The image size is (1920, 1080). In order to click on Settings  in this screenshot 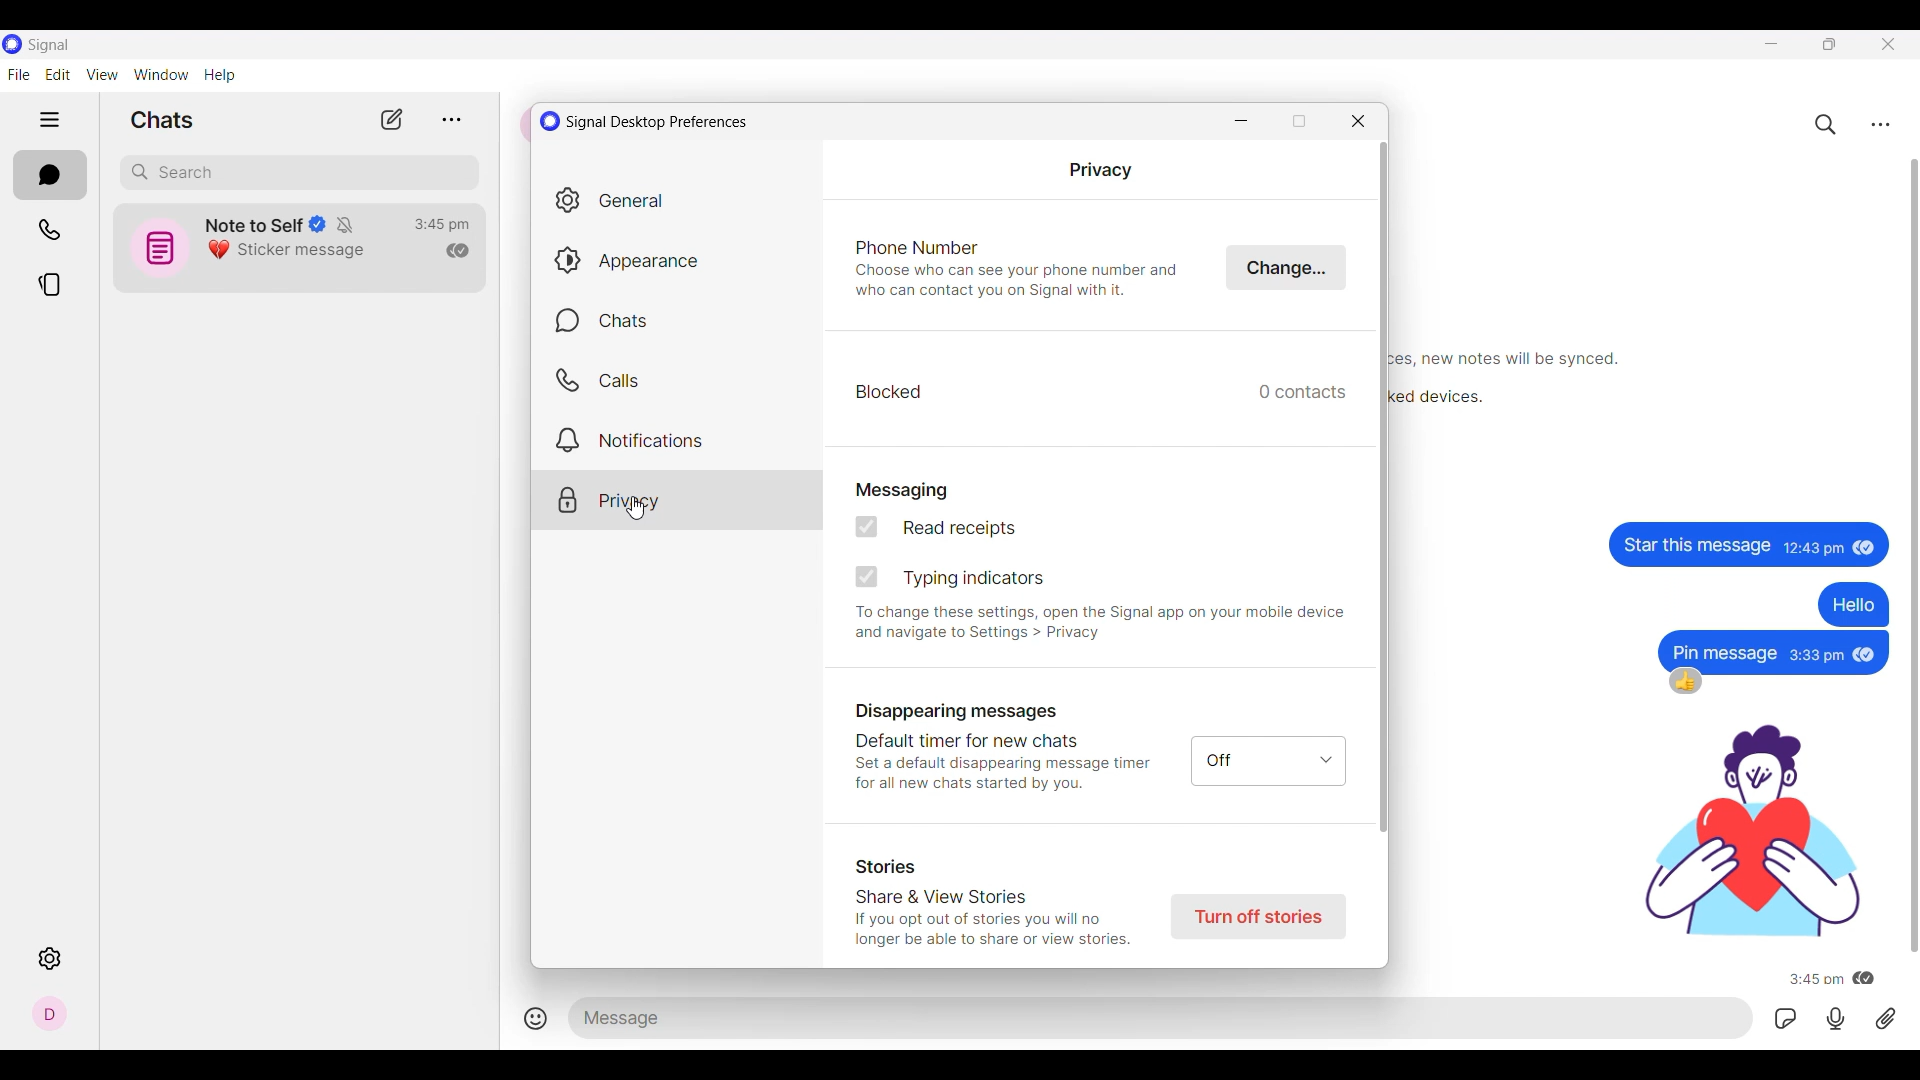, I will do `click(48, 959)`.